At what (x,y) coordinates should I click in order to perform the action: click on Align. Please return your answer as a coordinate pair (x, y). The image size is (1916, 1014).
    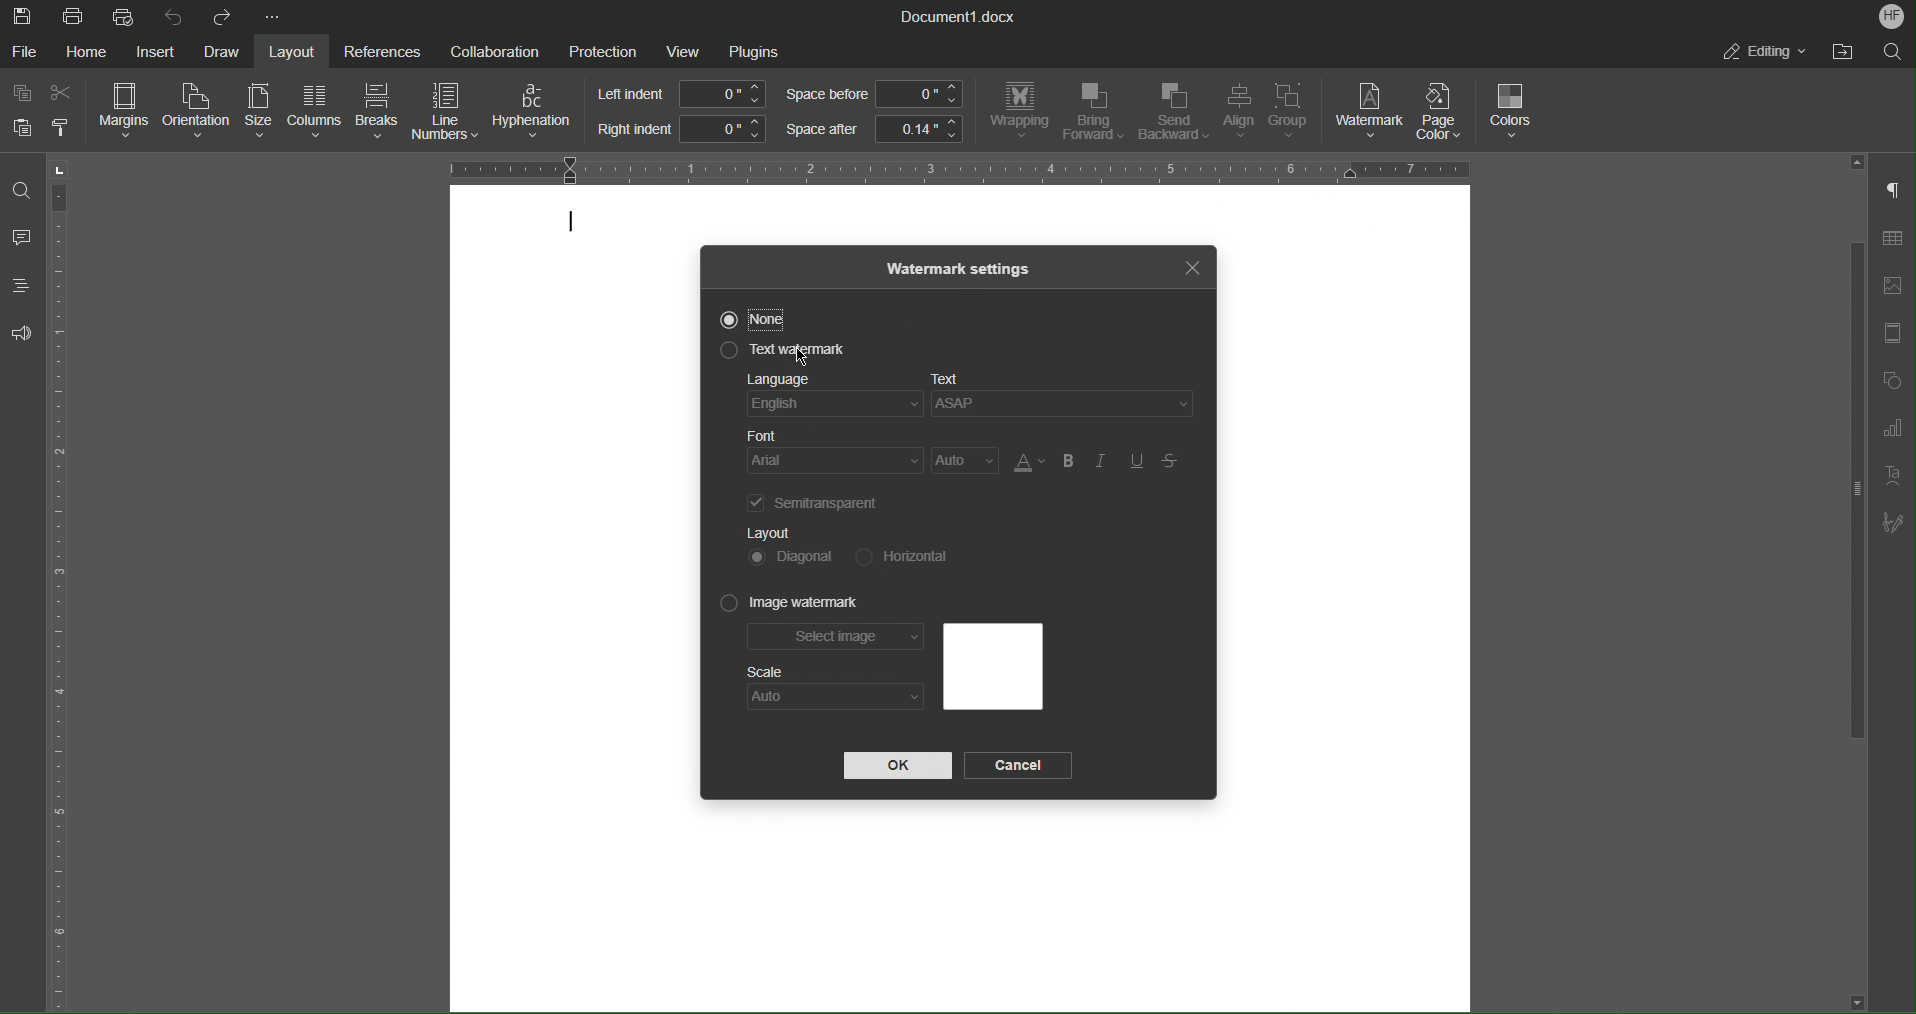
    Looking at the image, I should click on (1237, 113).